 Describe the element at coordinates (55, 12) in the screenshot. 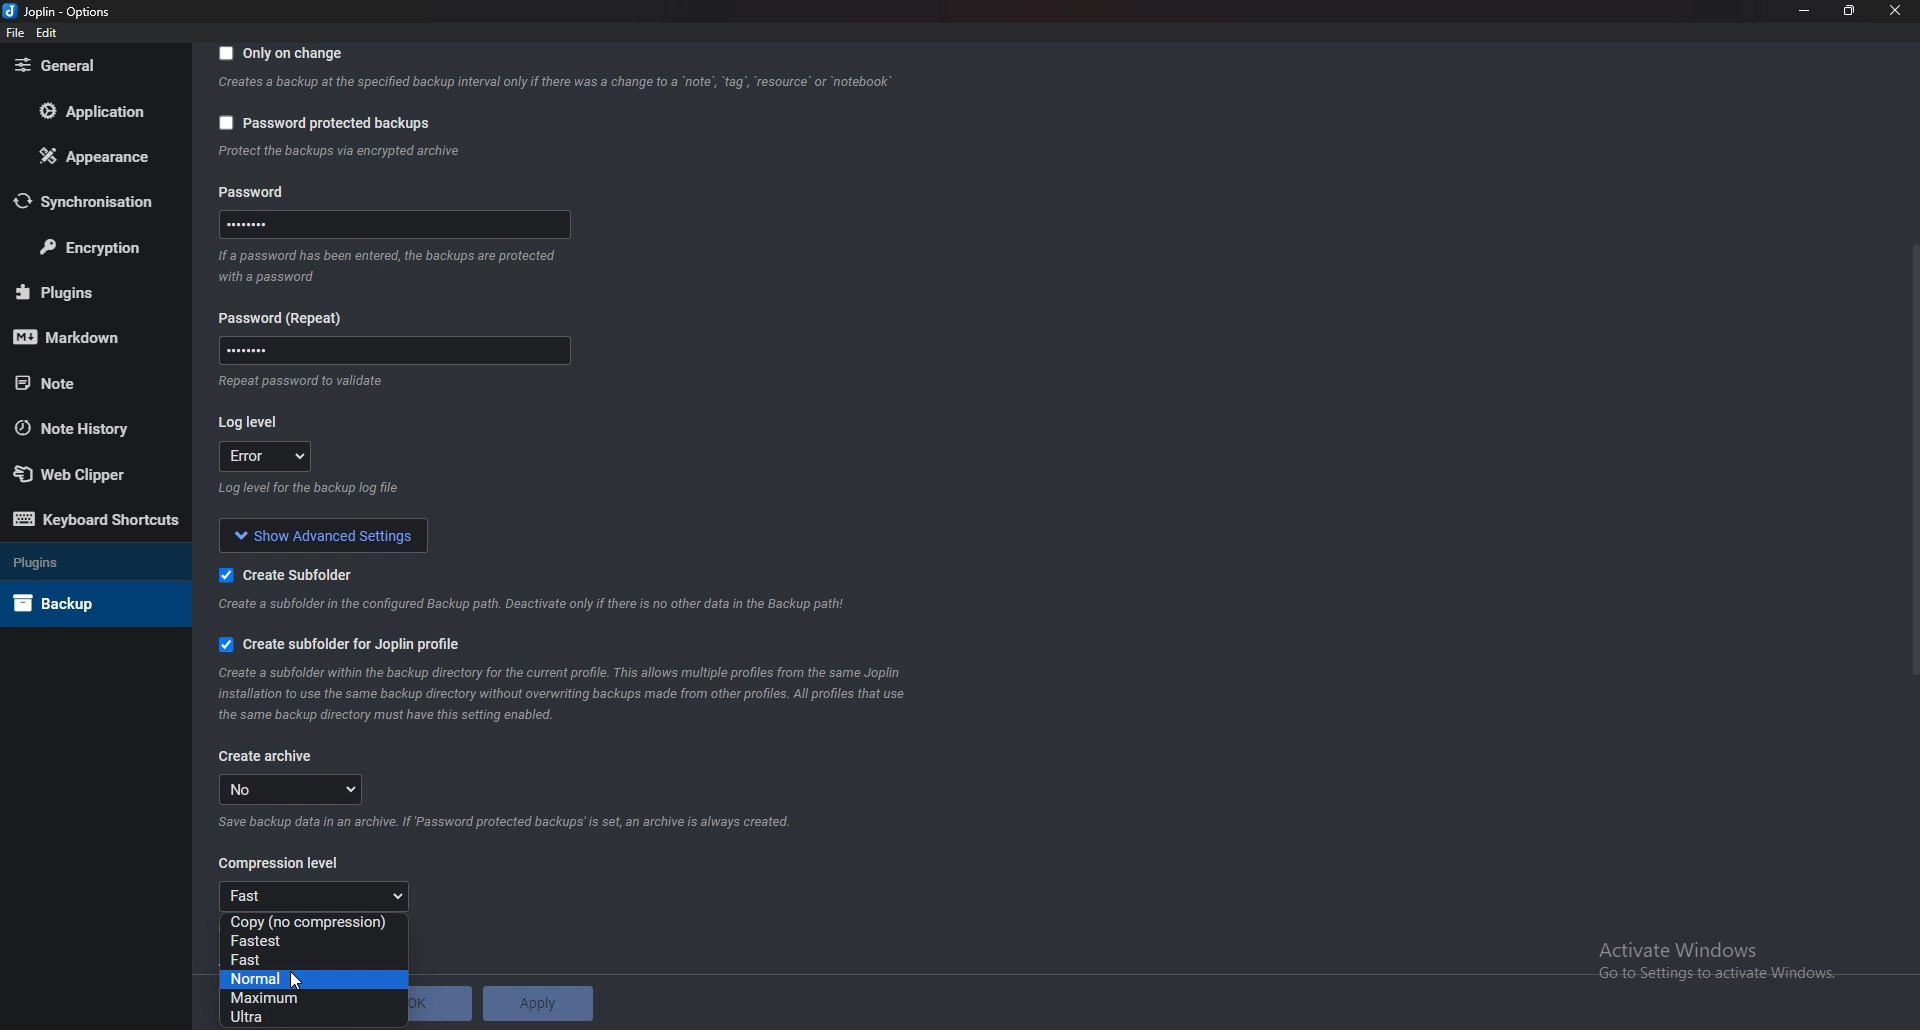

I see `Joplin` at that location.